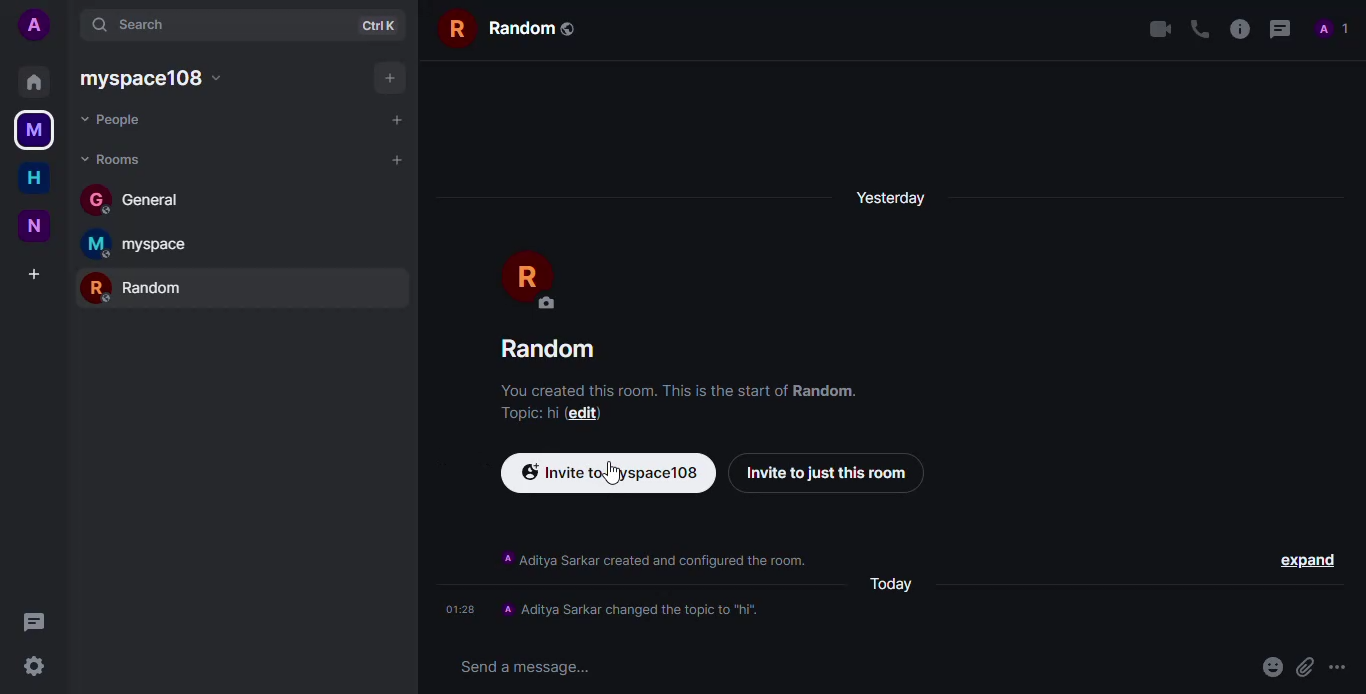 The width and height of the screenshot is (1366, 694). I want to click on account, so click(33, 25).